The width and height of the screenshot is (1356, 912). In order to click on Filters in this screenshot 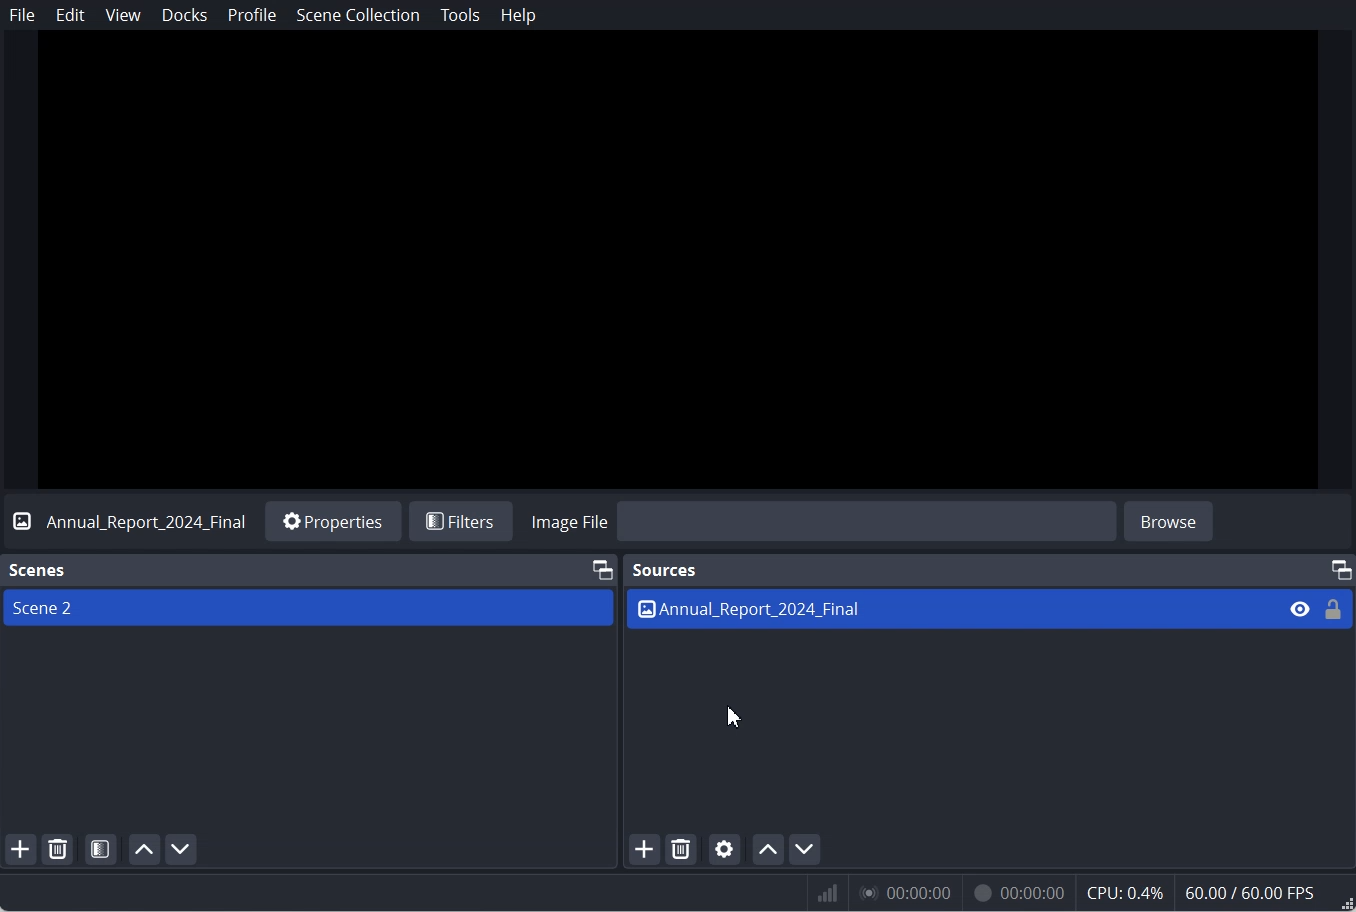, I will do `click(460, 520)`.